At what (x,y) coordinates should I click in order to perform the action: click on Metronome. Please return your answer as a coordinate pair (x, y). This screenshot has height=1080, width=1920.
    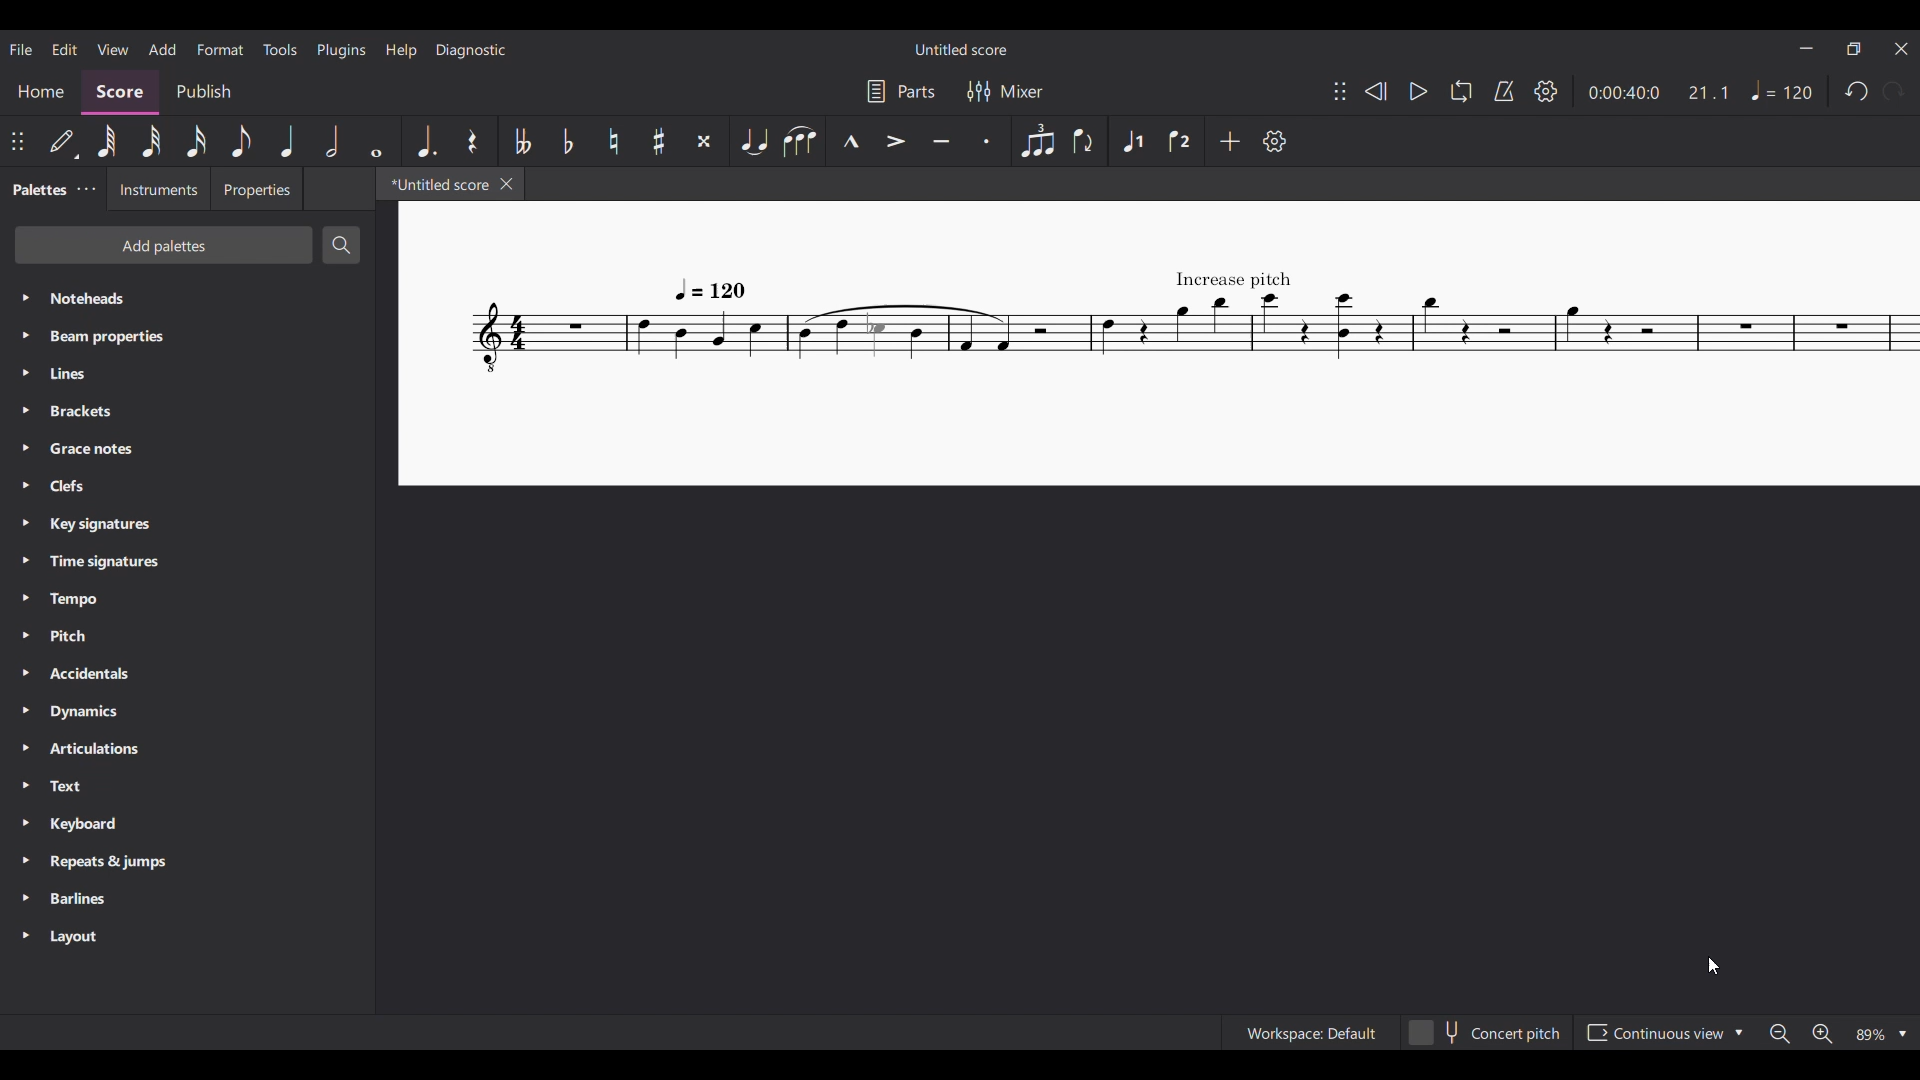
    Looking at the image, I should click on (1504, 91).